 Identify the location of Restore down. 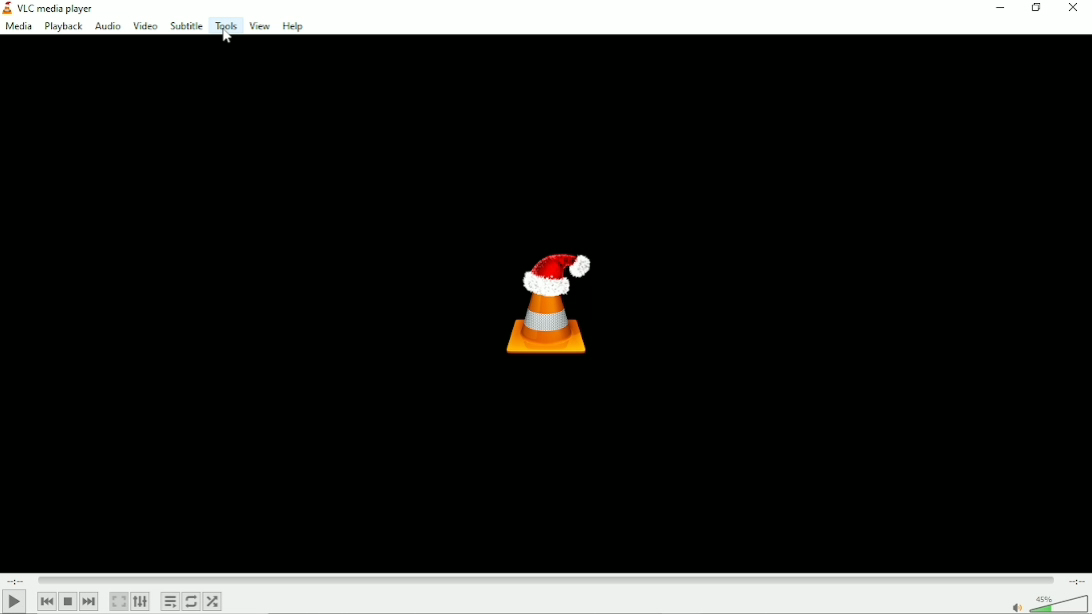
(1036, 10).